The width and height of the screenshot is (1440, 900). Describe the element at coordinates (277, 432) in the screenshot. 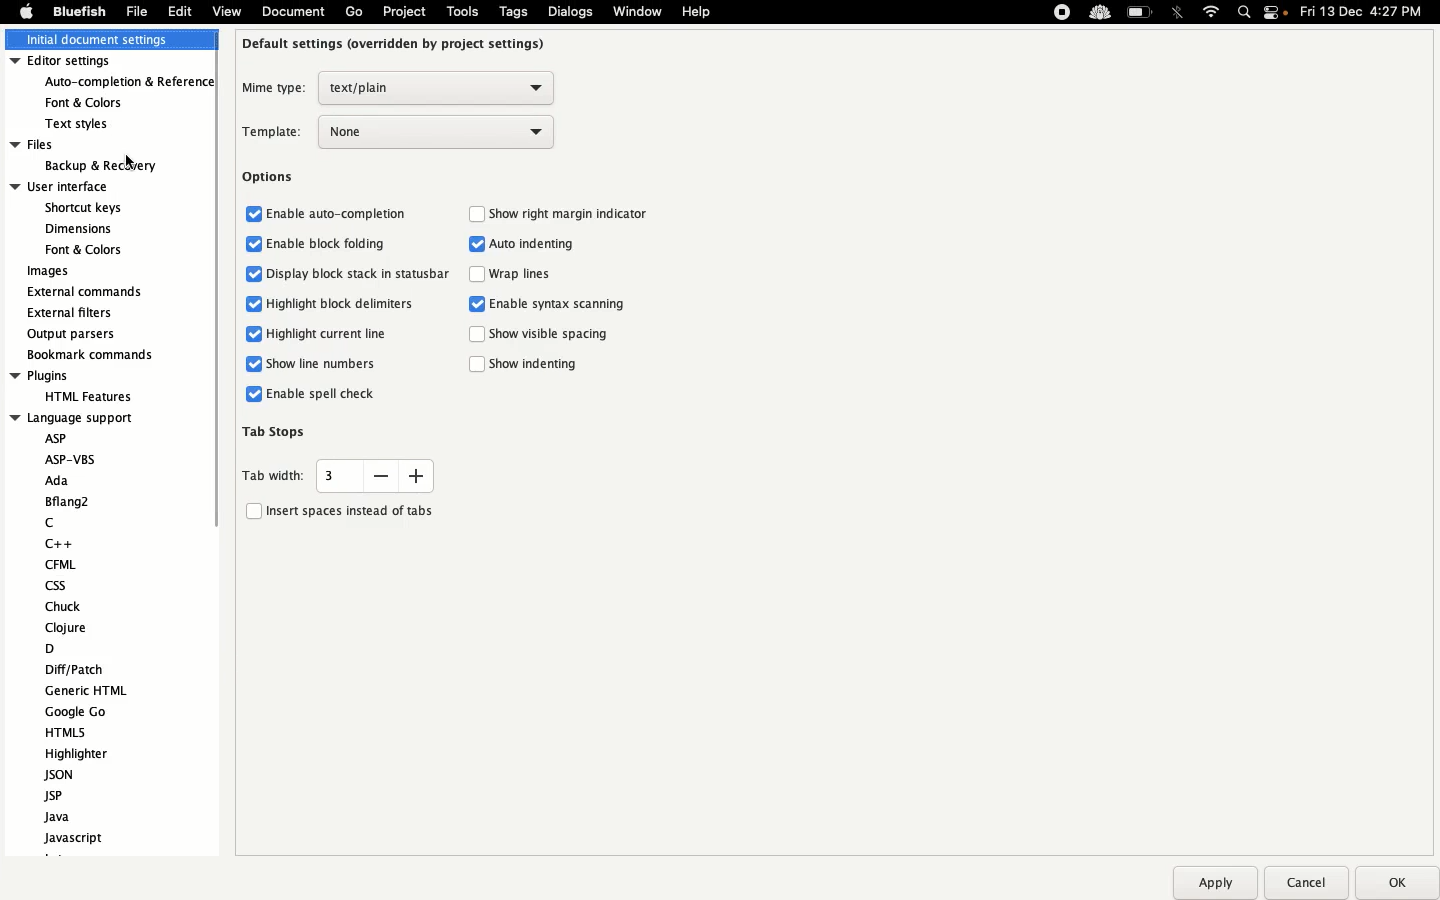

I see `Tab stops` at that location.